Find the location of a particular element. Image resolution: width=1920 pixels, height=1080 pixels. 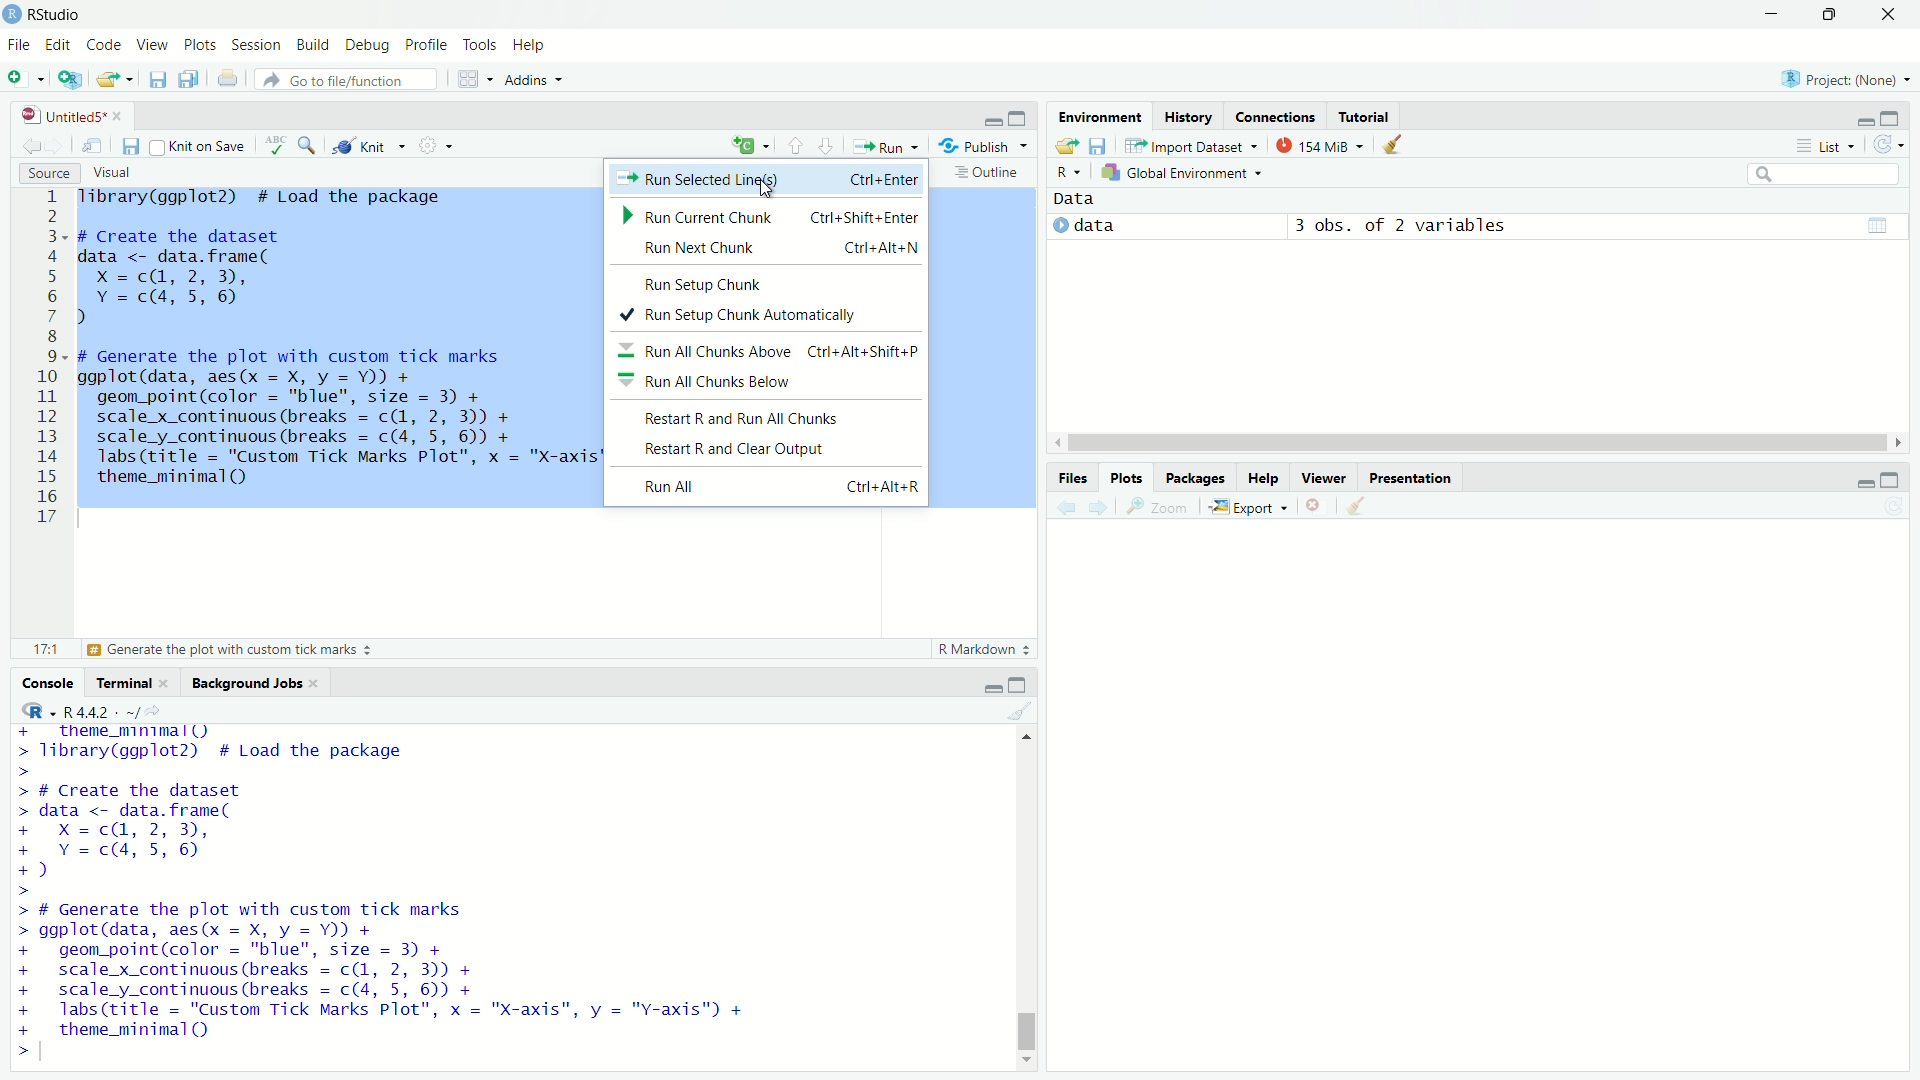

refresh is located at coordinates (1895, 147).